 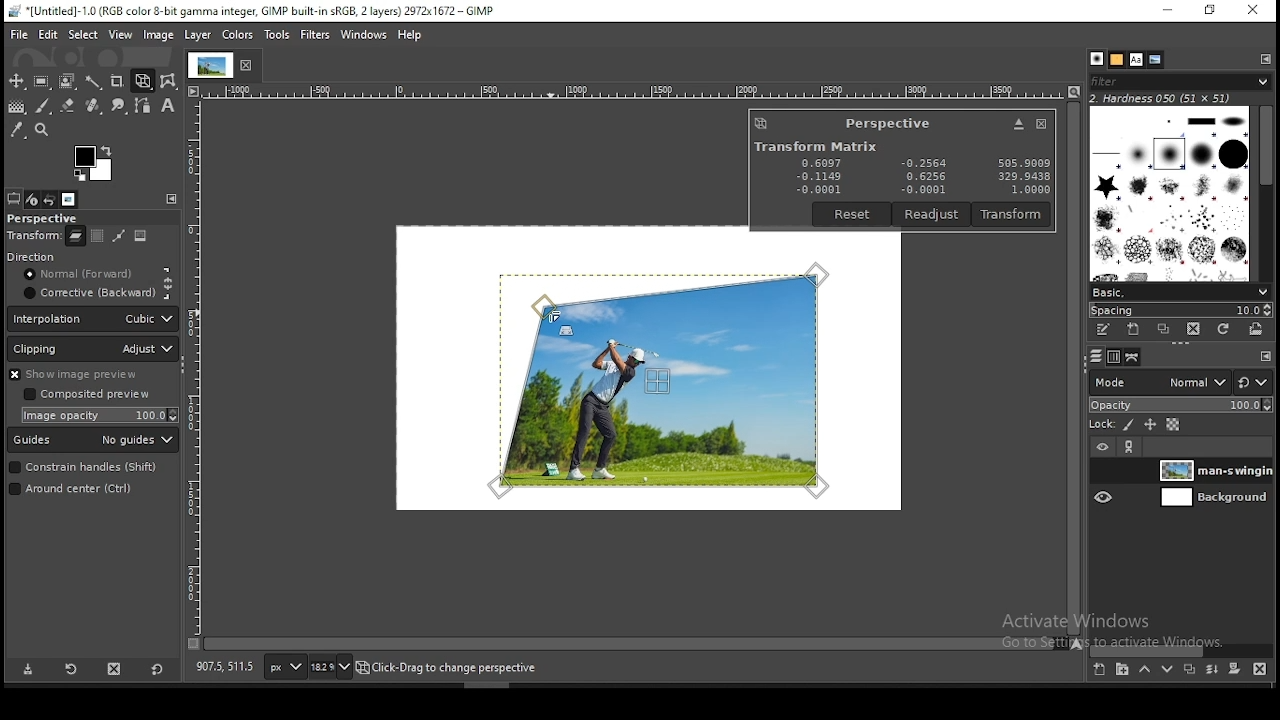 What do you see at coordinates (82, 35) in the screenshot?
I see `select` at bounding box center [82, 35].